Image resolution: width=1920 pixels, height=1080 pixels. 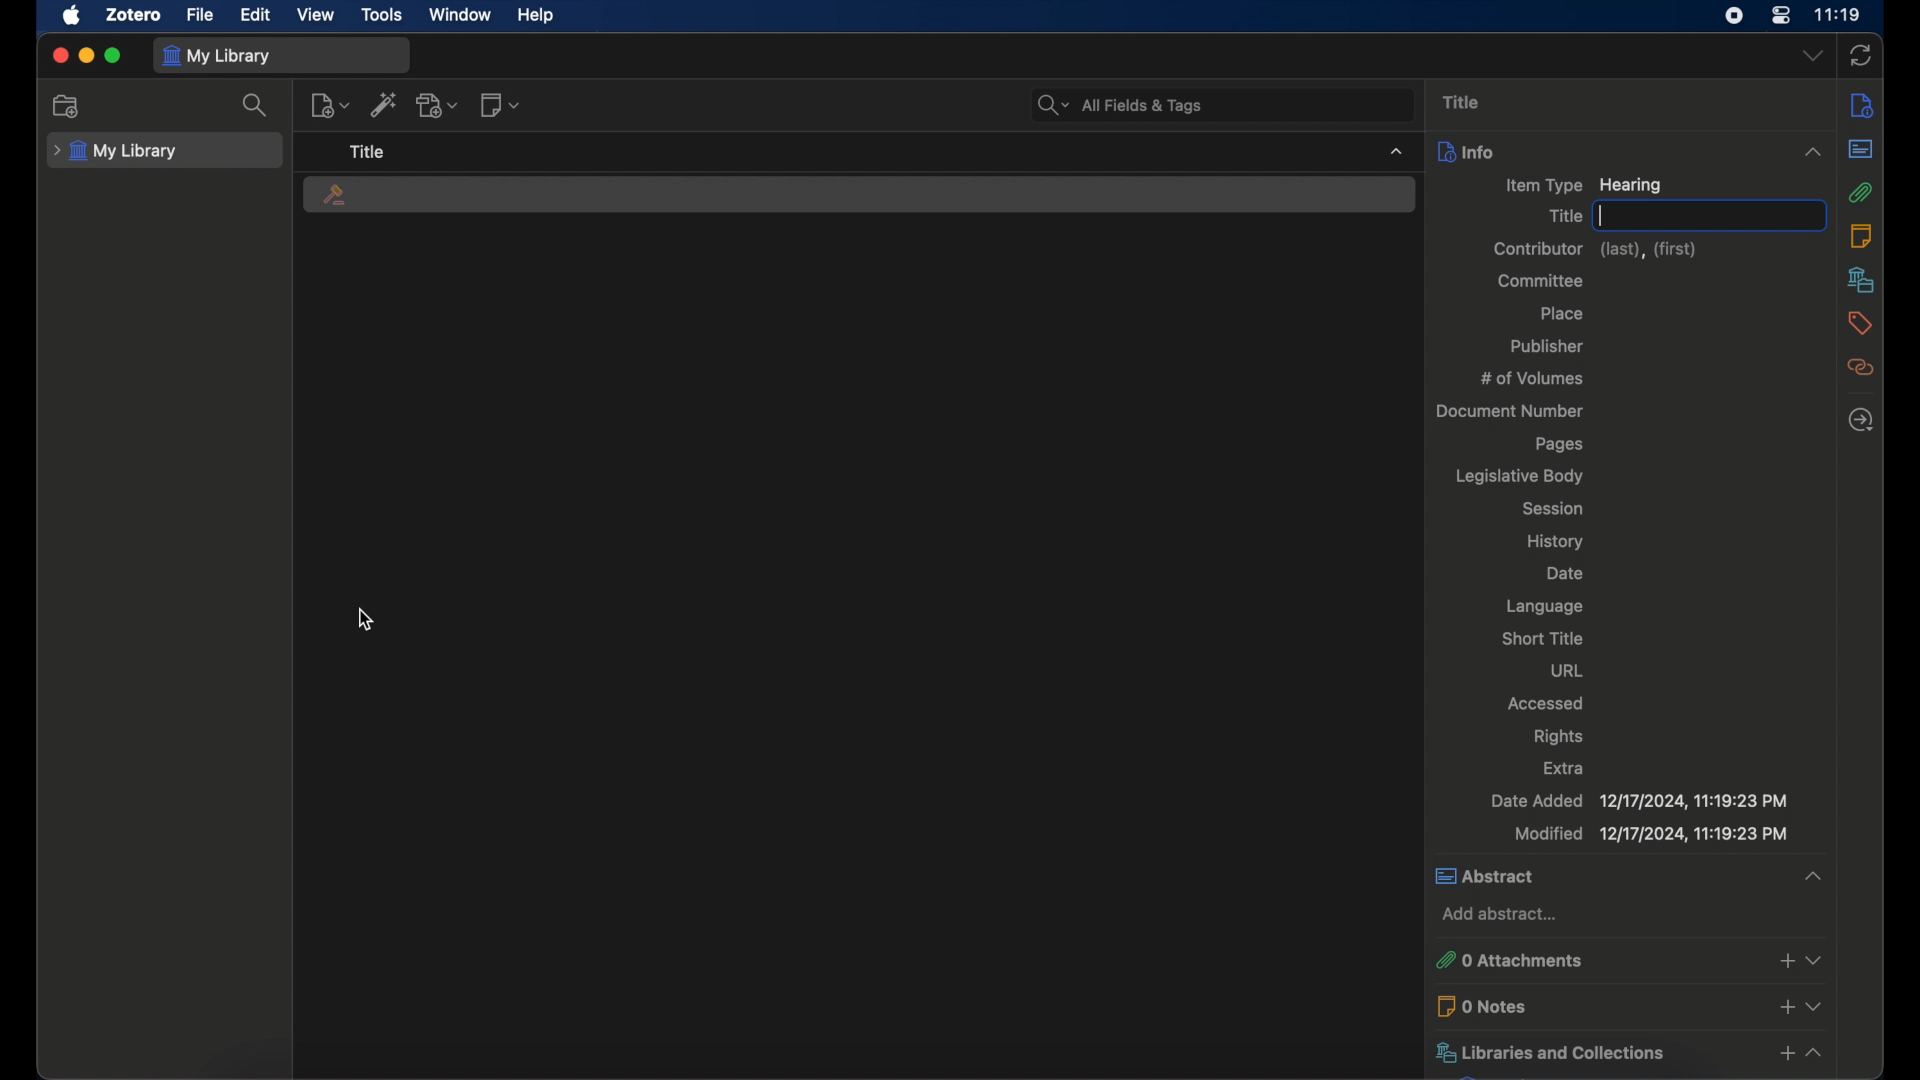 What do you see at coordinates (1858, 323) in the screenshot?
I see `tags` at bounding box center [1858, 323].